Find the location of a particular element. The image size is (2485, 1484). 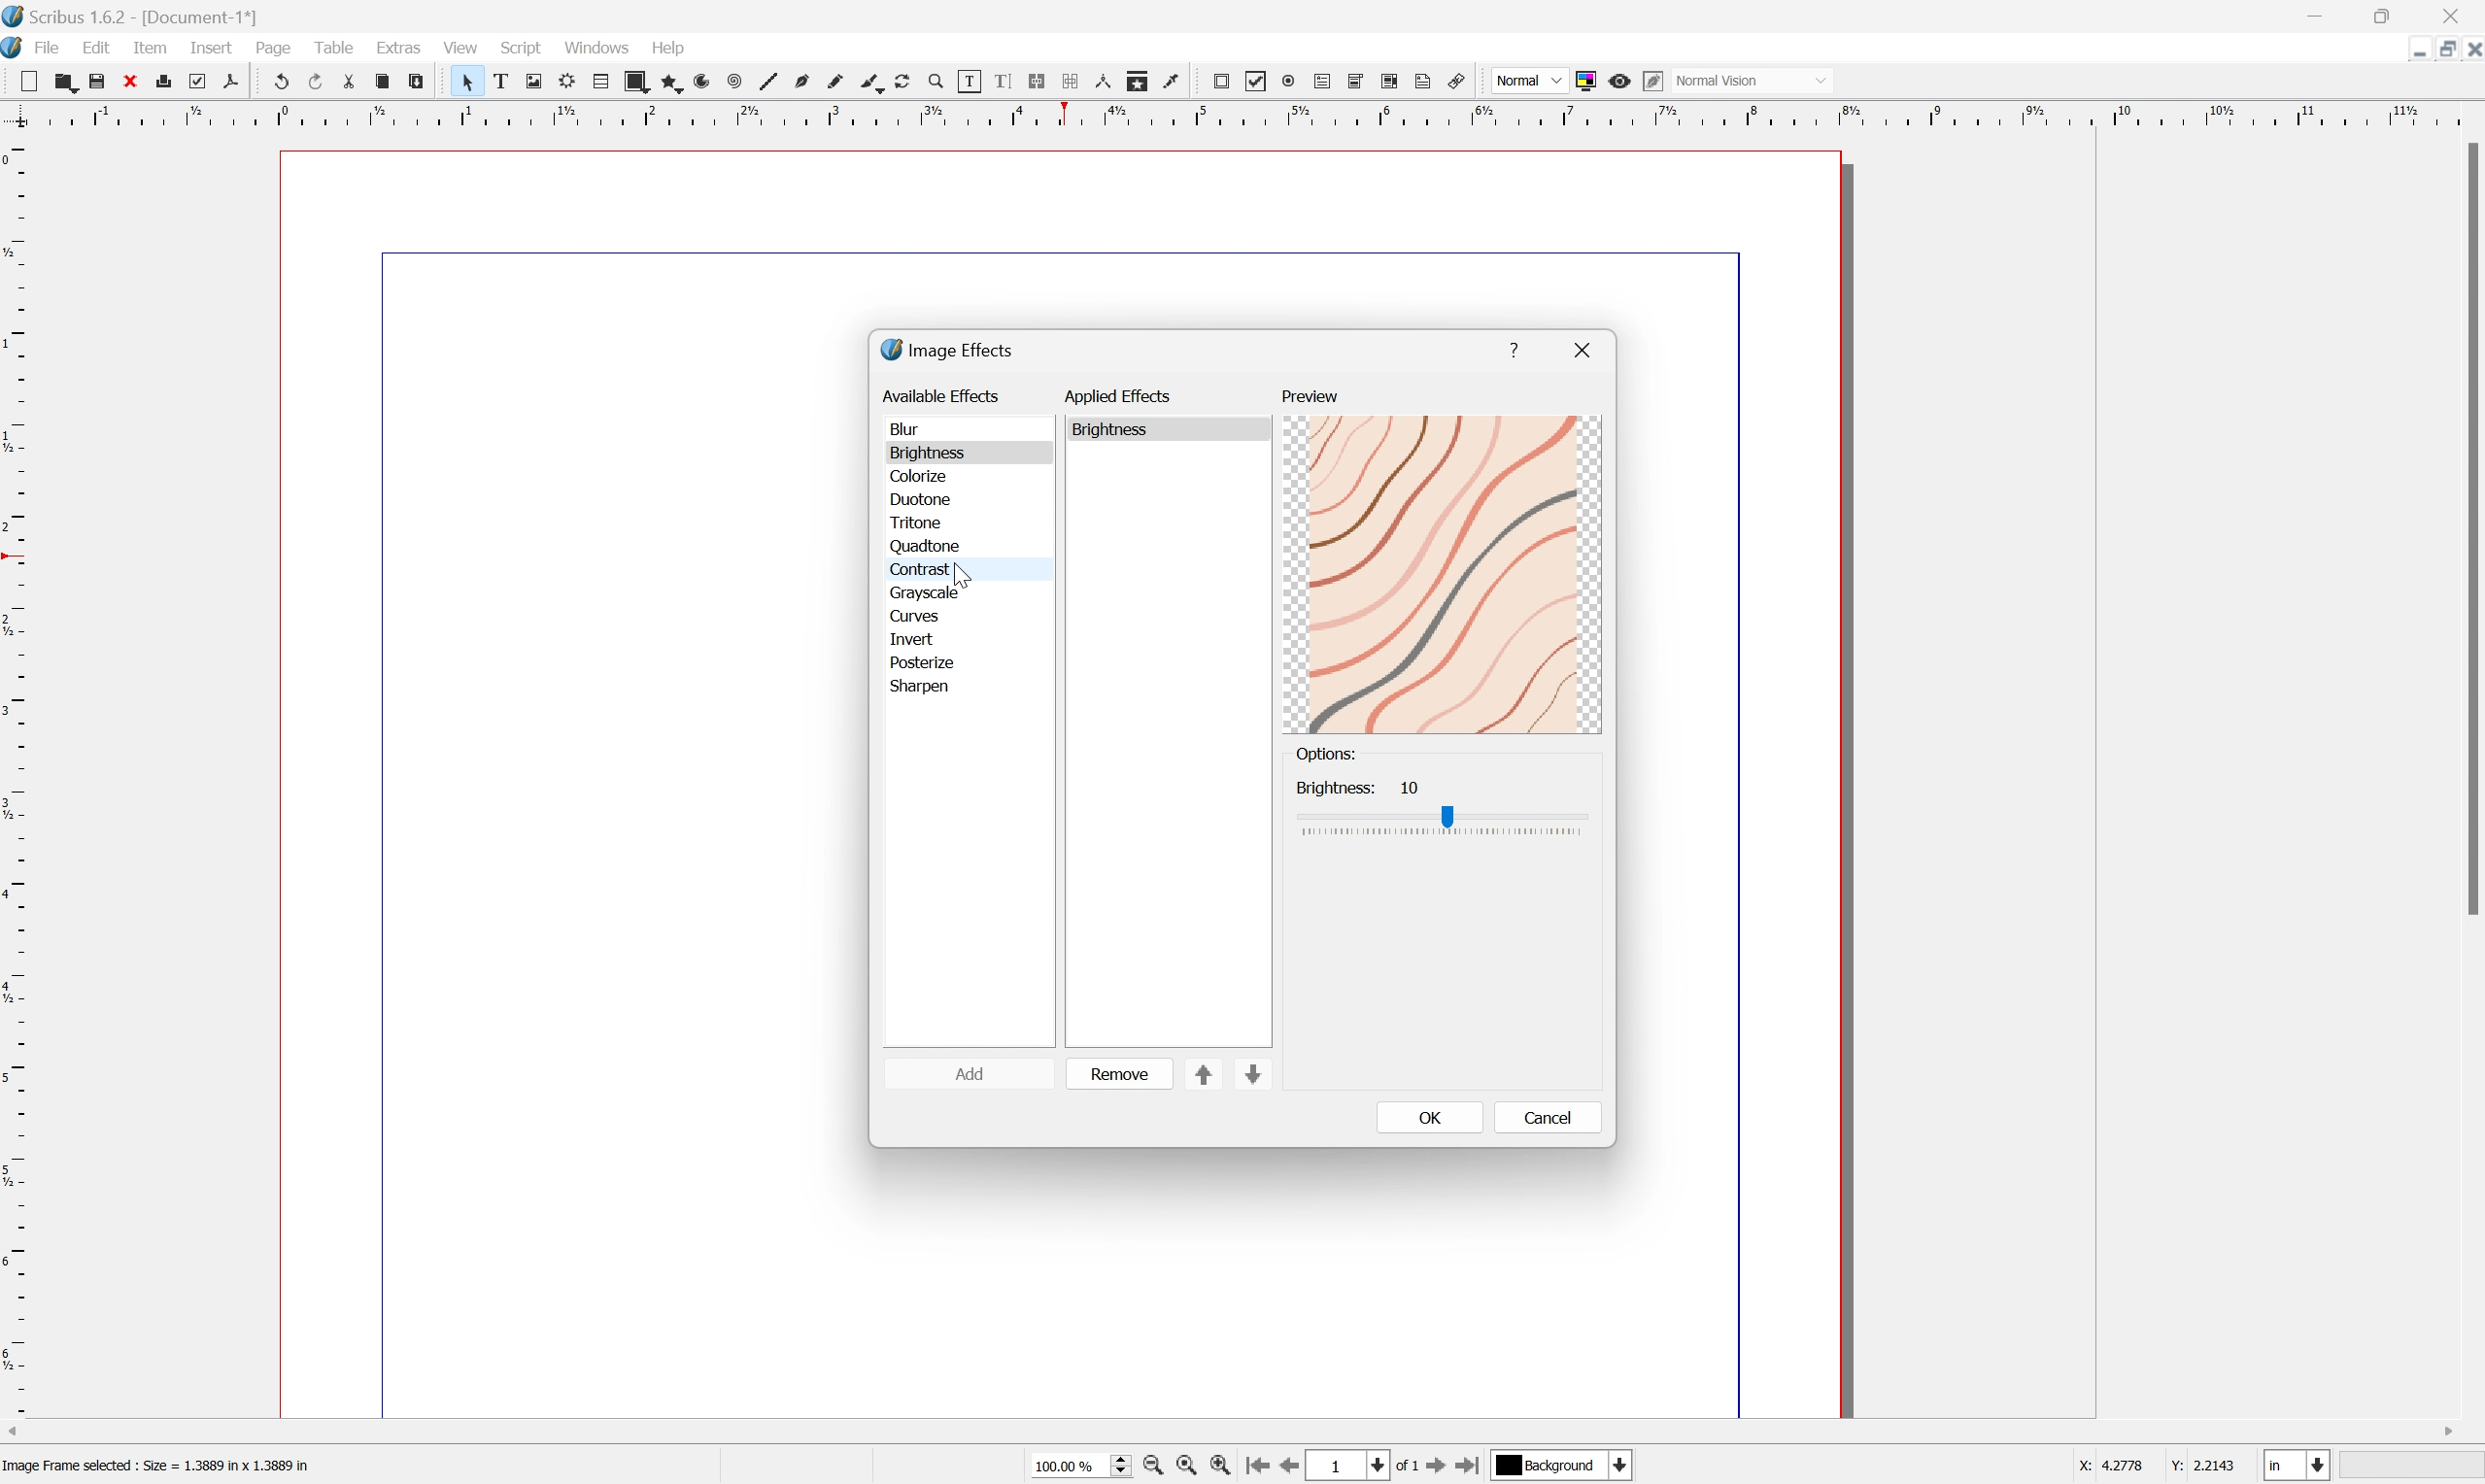

File is located at coordinates (50, 47).